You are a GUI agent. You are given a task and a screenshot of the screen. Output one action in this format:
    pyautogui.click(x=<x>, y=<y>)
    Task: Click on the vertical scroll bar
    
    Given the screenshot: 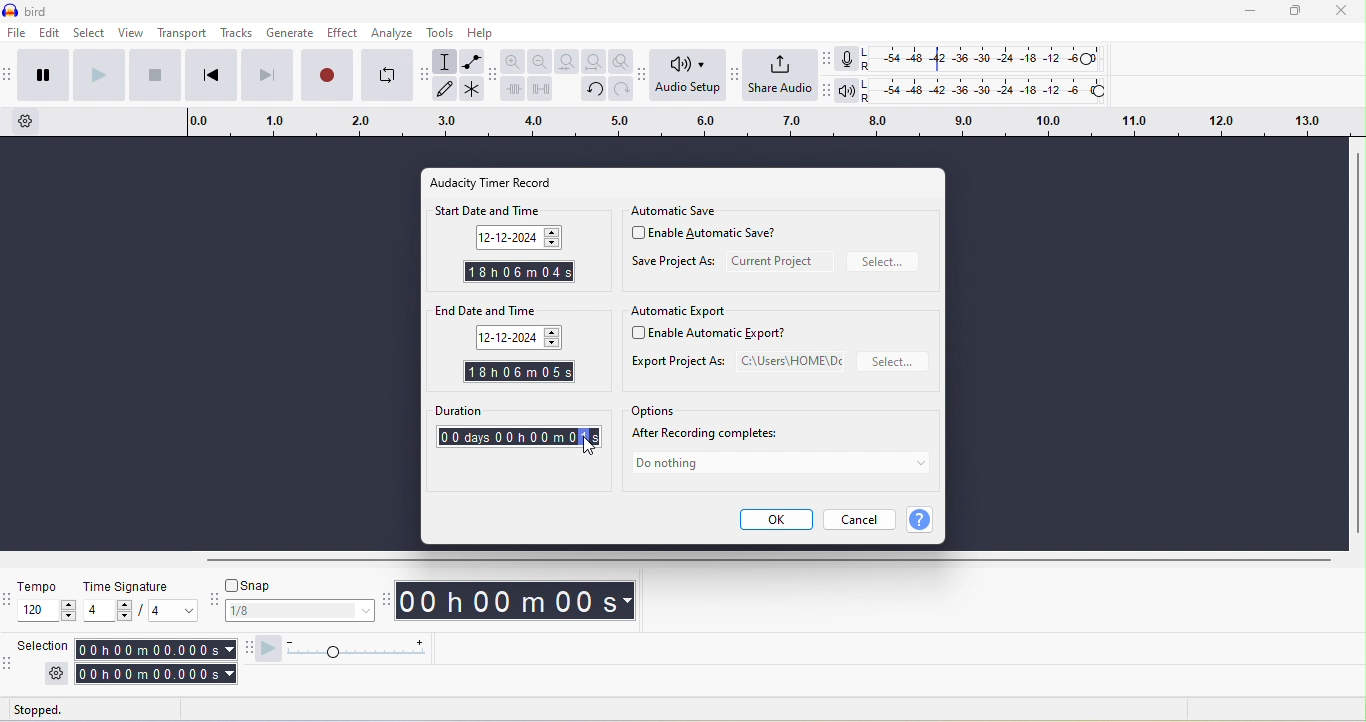 What is the action you would take?
    pyautogui.click(x=1356, y=341)
    